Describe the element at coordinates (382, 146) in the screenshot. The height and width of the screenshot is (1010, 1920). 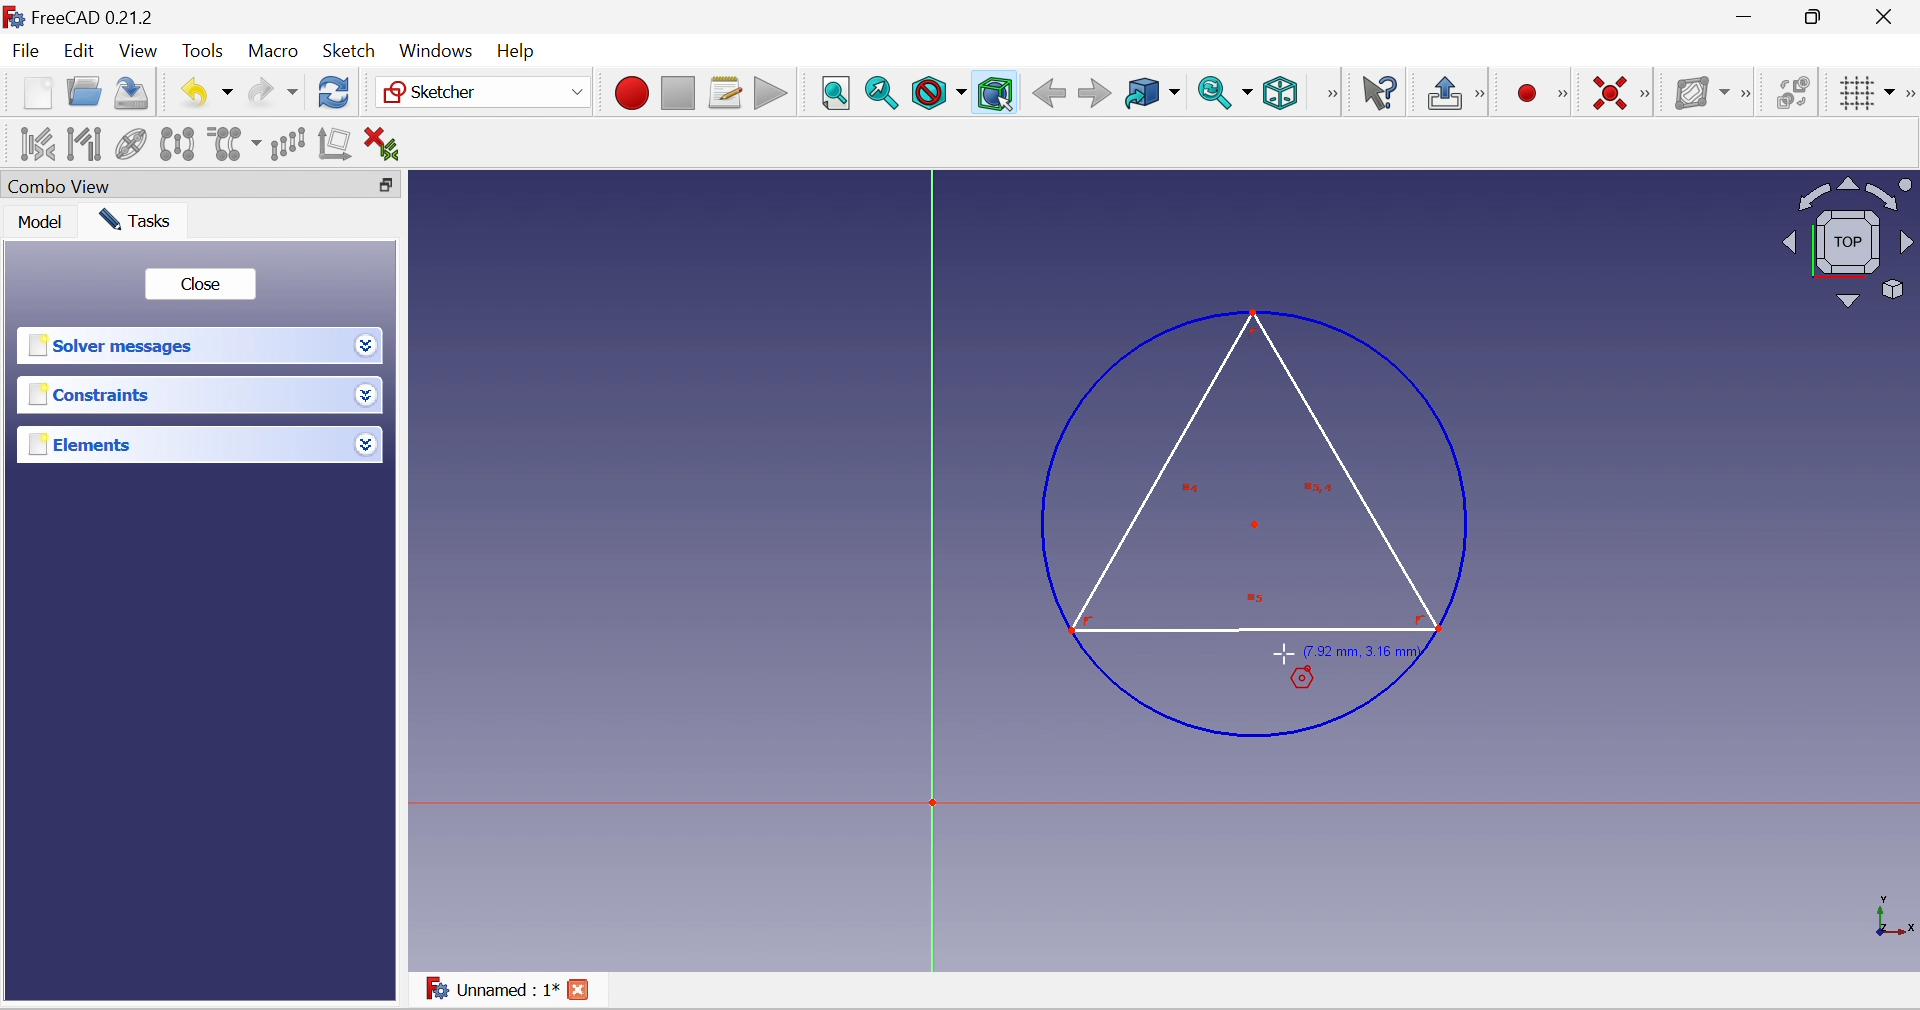
I see `Delete all constraints` at that location.